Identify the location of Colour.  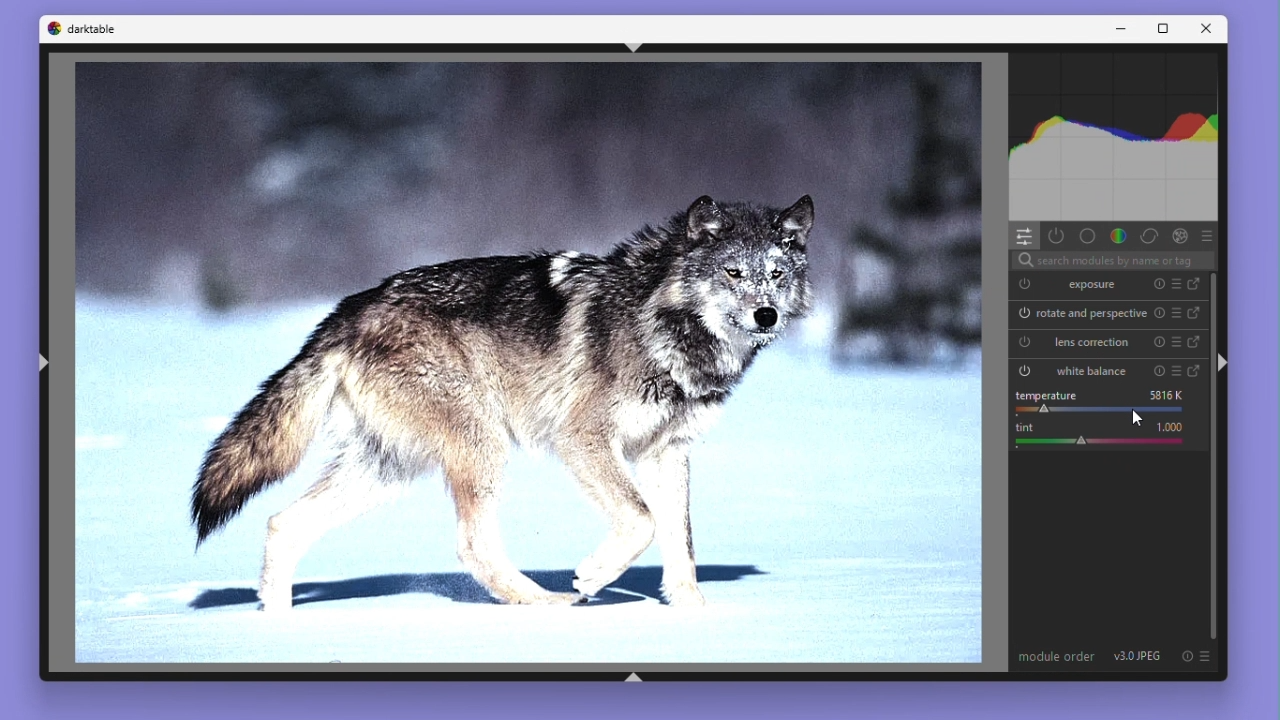
(1119, 236).